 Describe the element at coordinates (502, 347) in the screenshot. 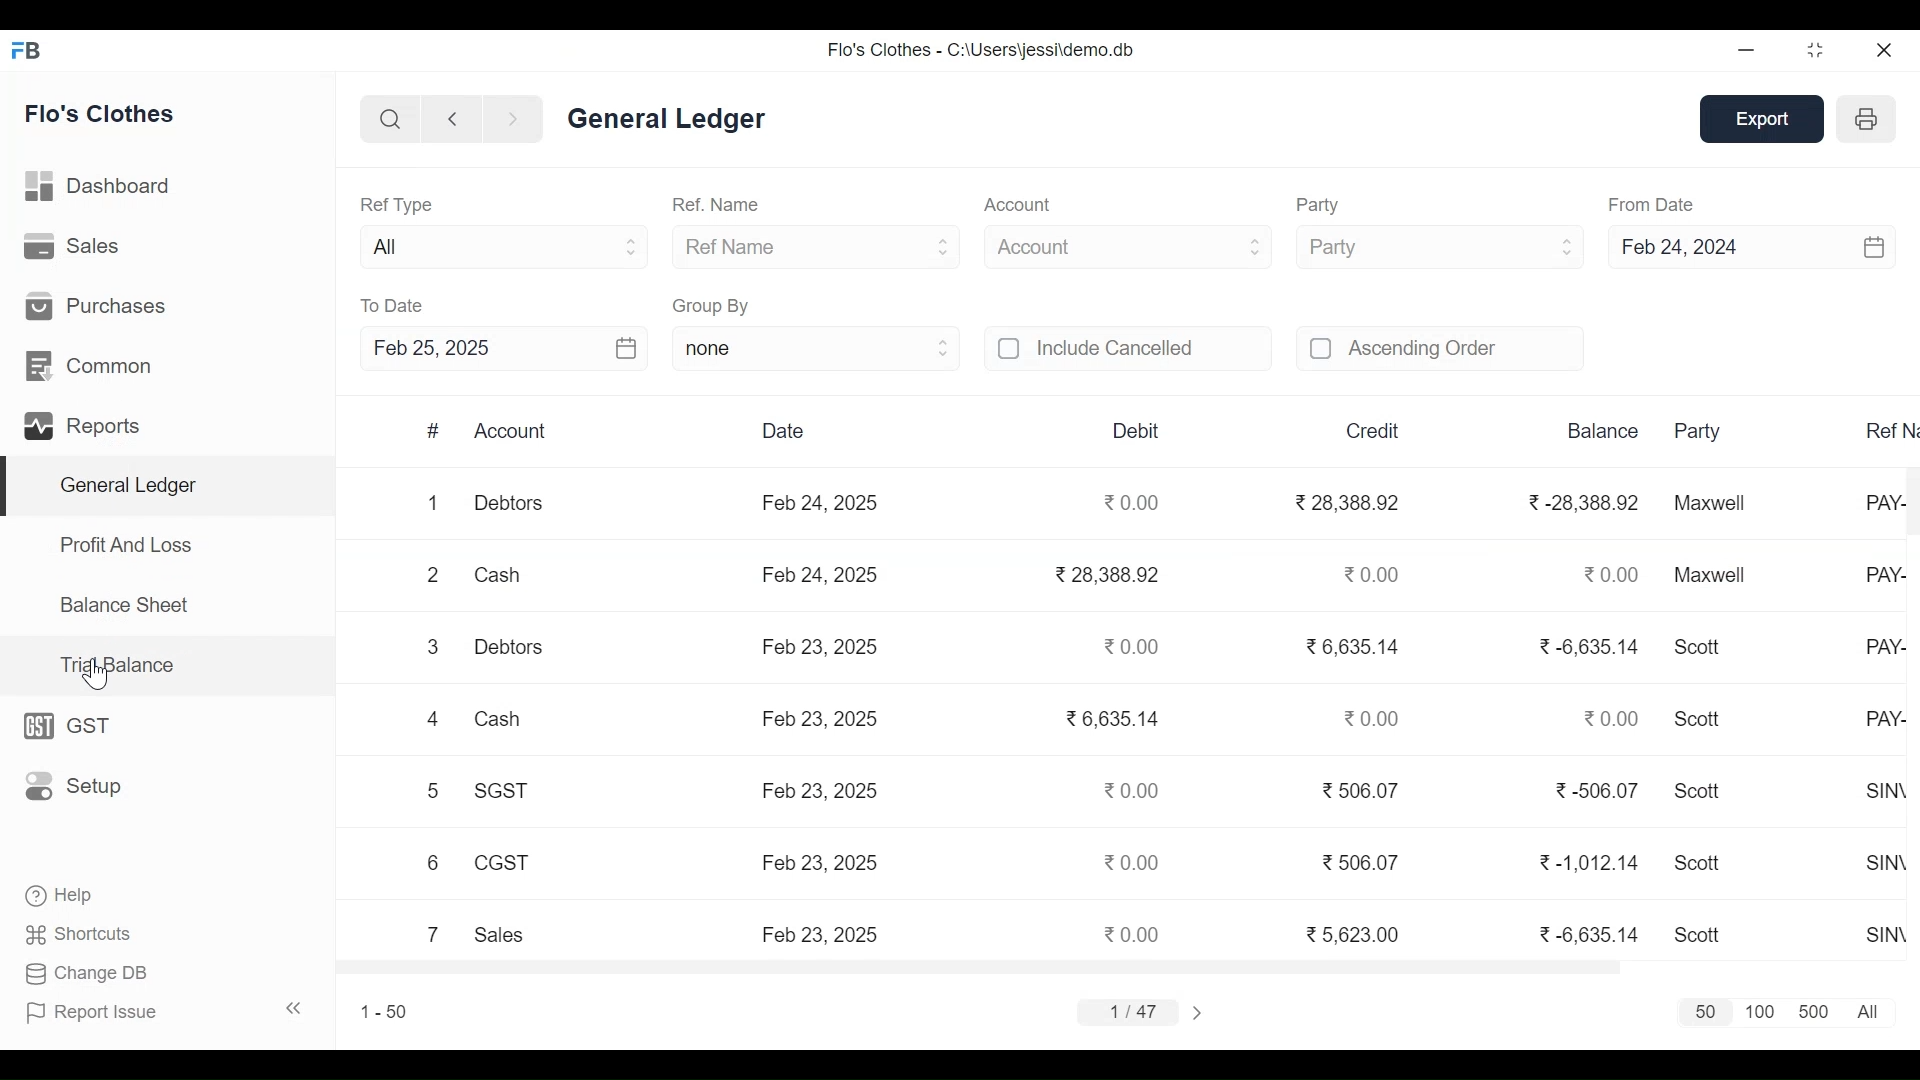

I see `Feb 25, 2025` at that location.